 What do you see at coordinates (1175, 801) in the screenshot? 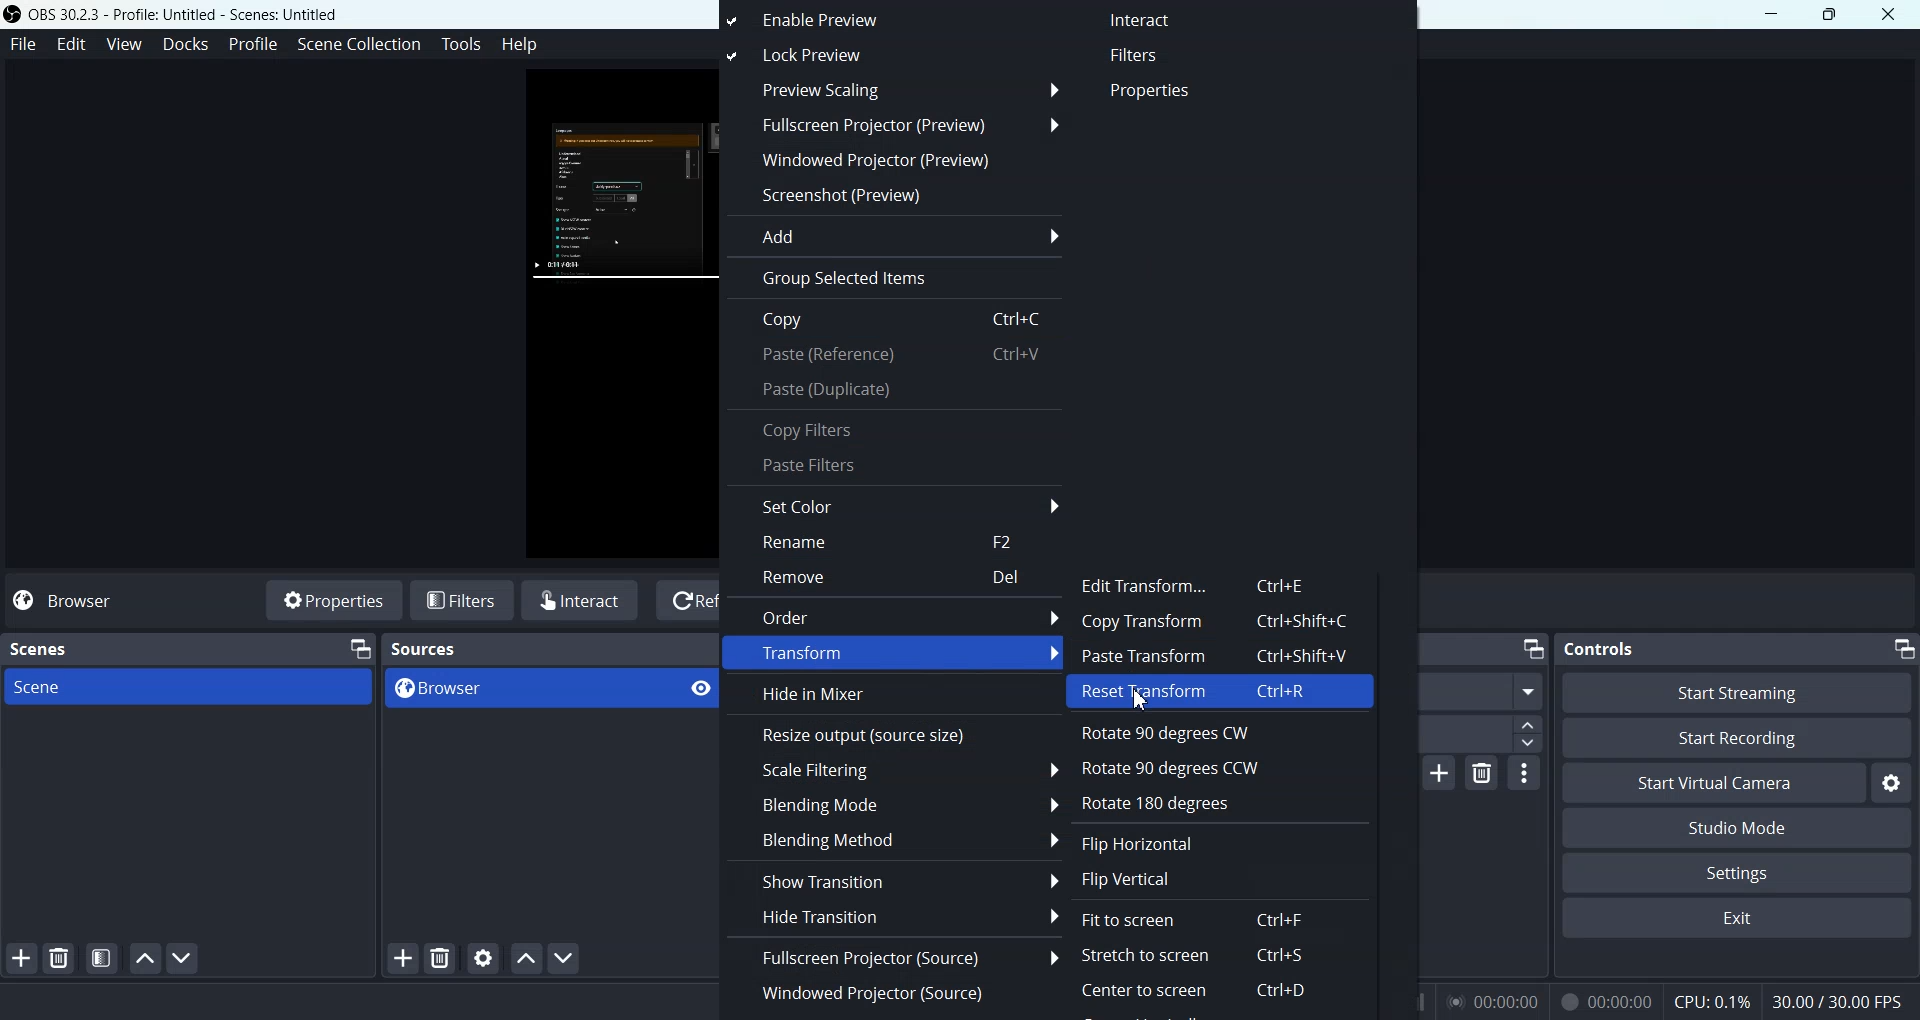
I see `Rotate 180 Degrees` at bounding box center [1175, 801].